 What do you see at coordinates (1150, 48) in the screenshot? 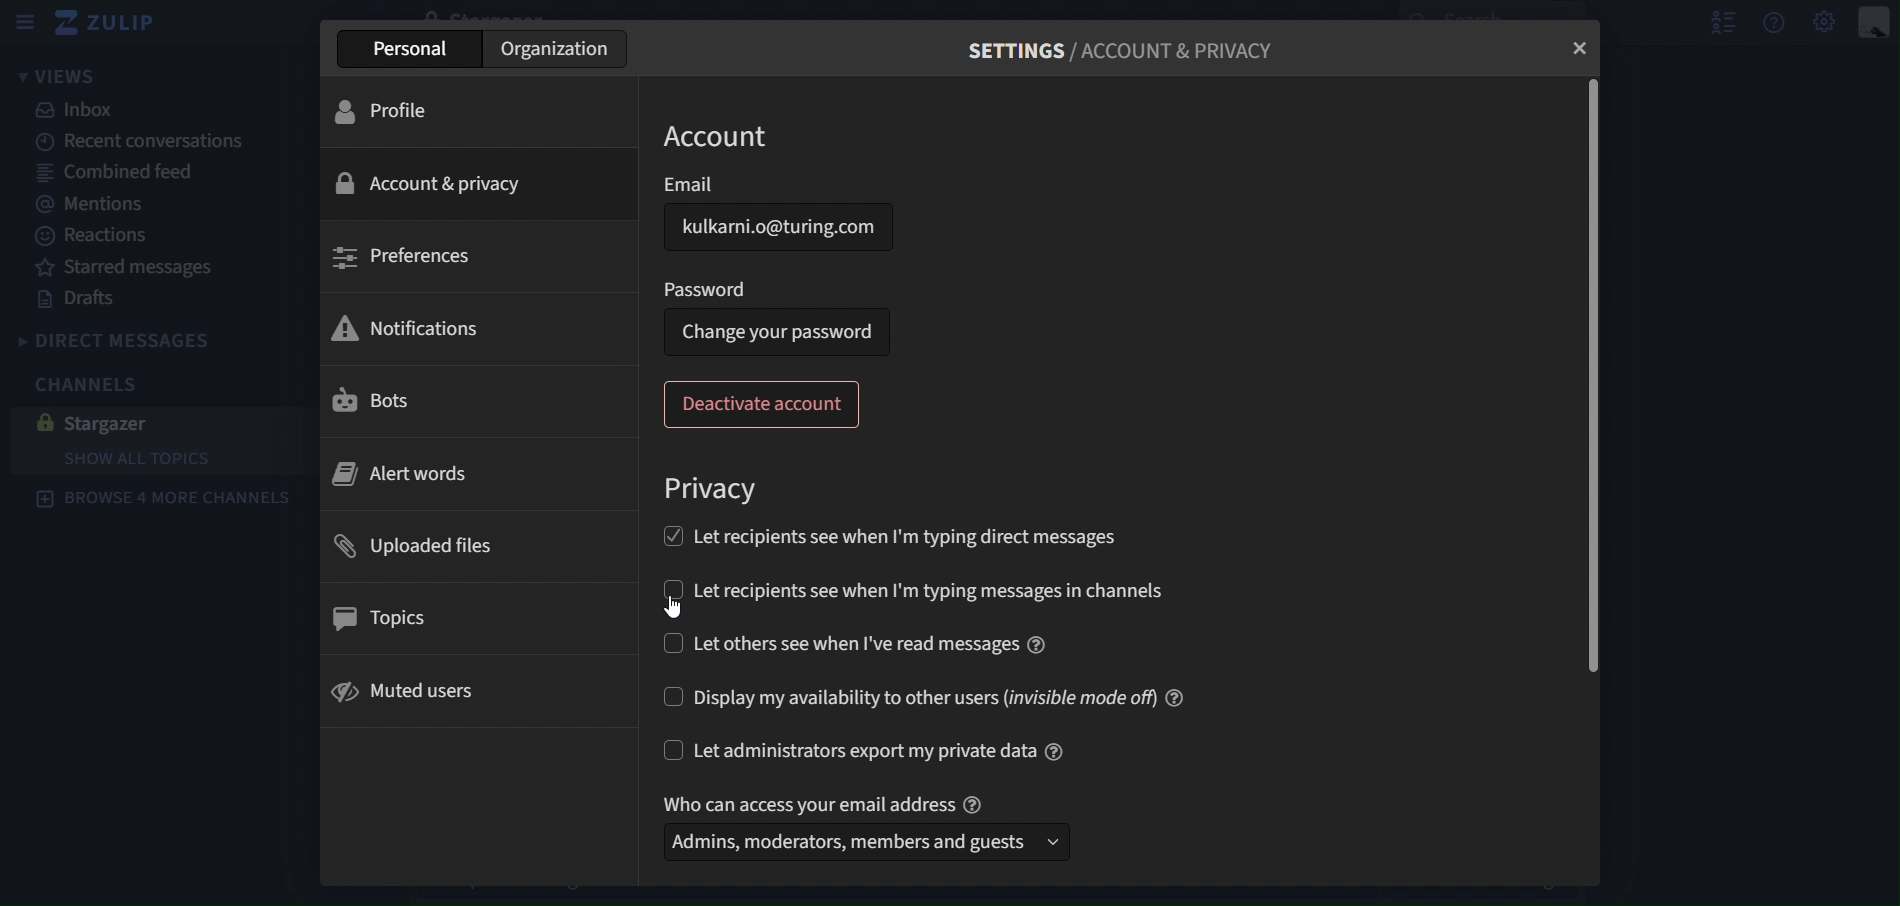
I see `settings/account and privacy` at bounding box center [1150, 48].